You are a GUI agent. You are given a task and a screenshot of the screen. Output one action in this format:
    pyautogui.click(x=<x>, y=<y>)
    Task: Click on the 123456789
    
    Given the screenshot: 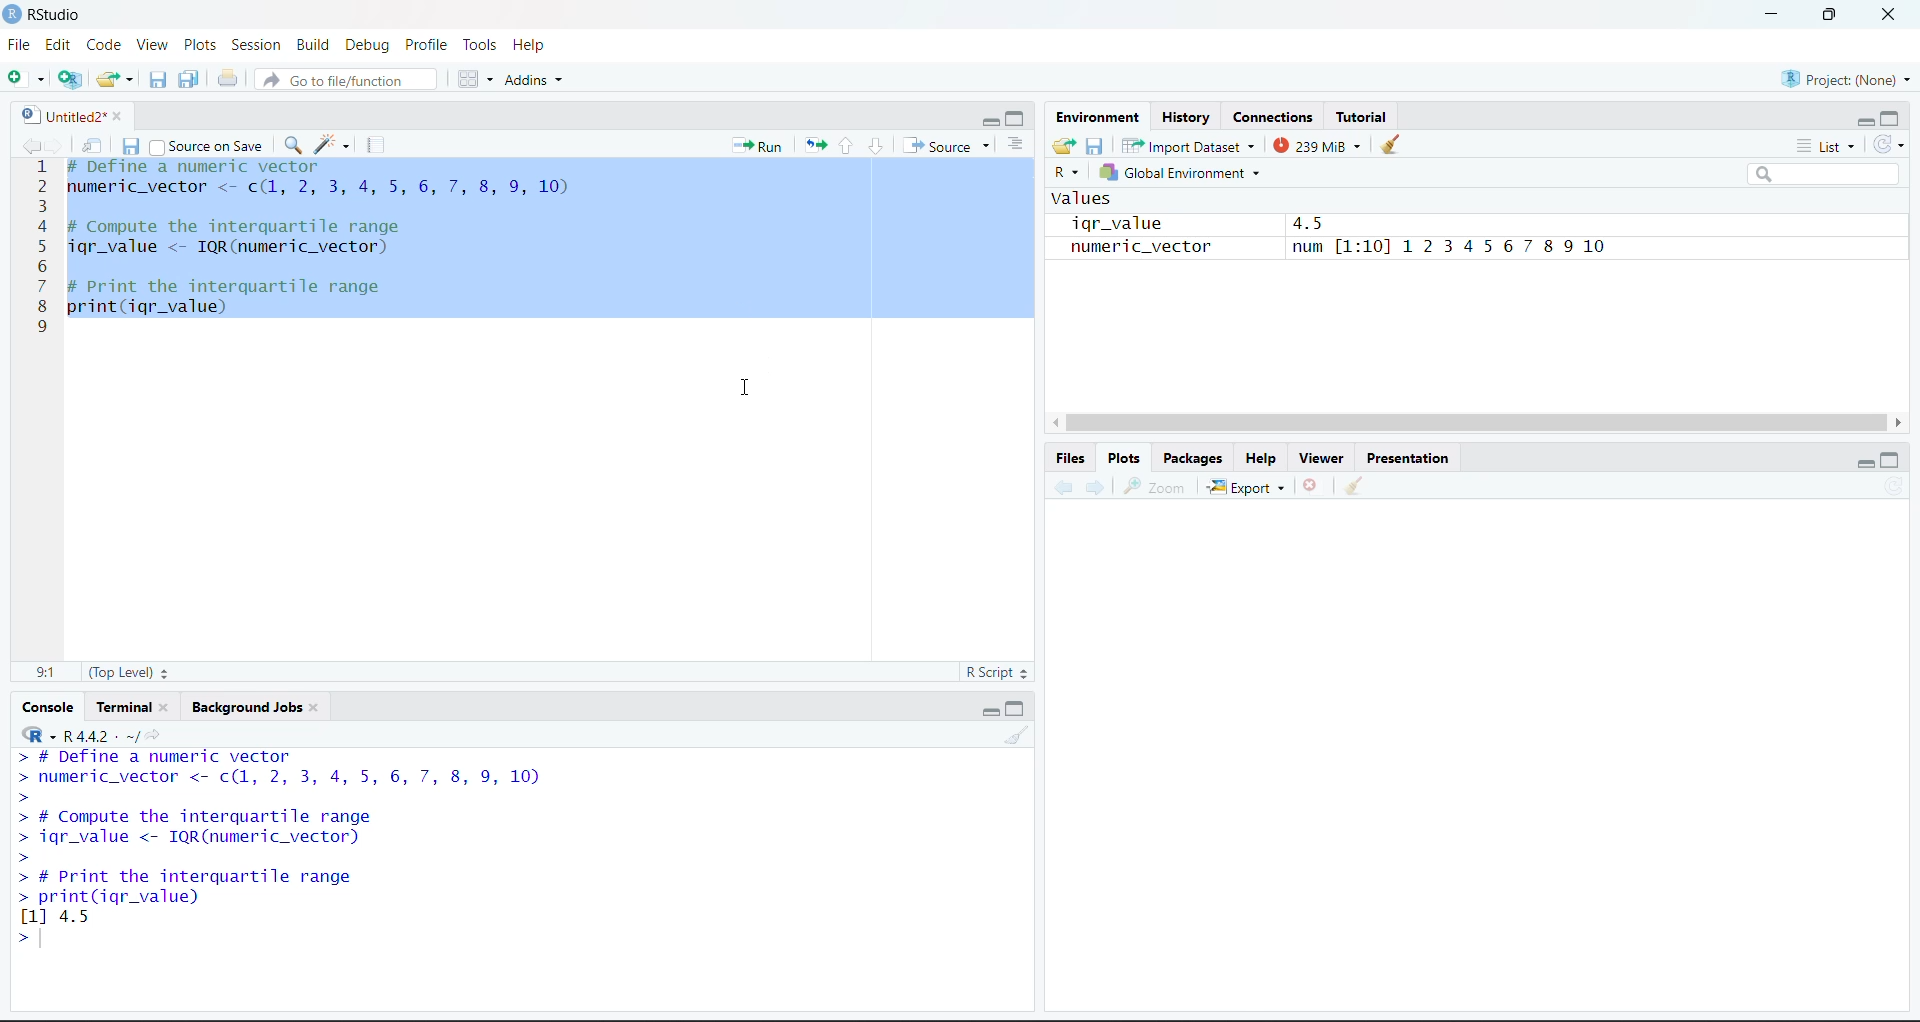 What is the action you would take?
    pyautogui.click(x=39, y=253)
    